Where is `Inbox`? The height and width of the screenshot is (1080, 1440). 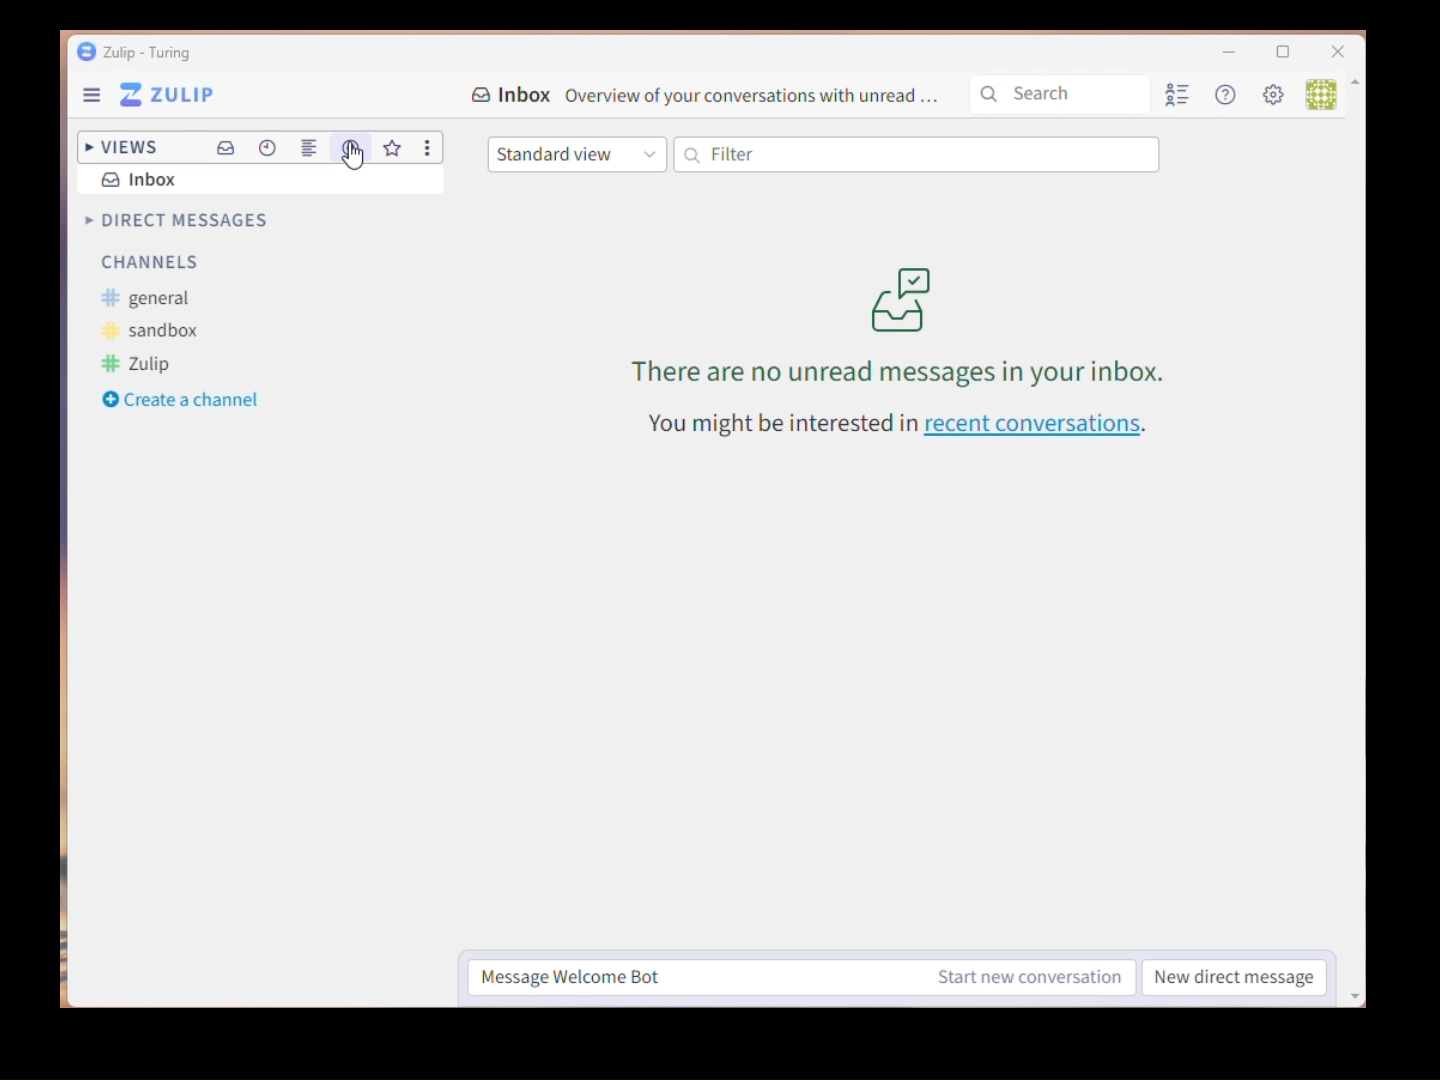 Inbox is located at coordinates (141, 179).